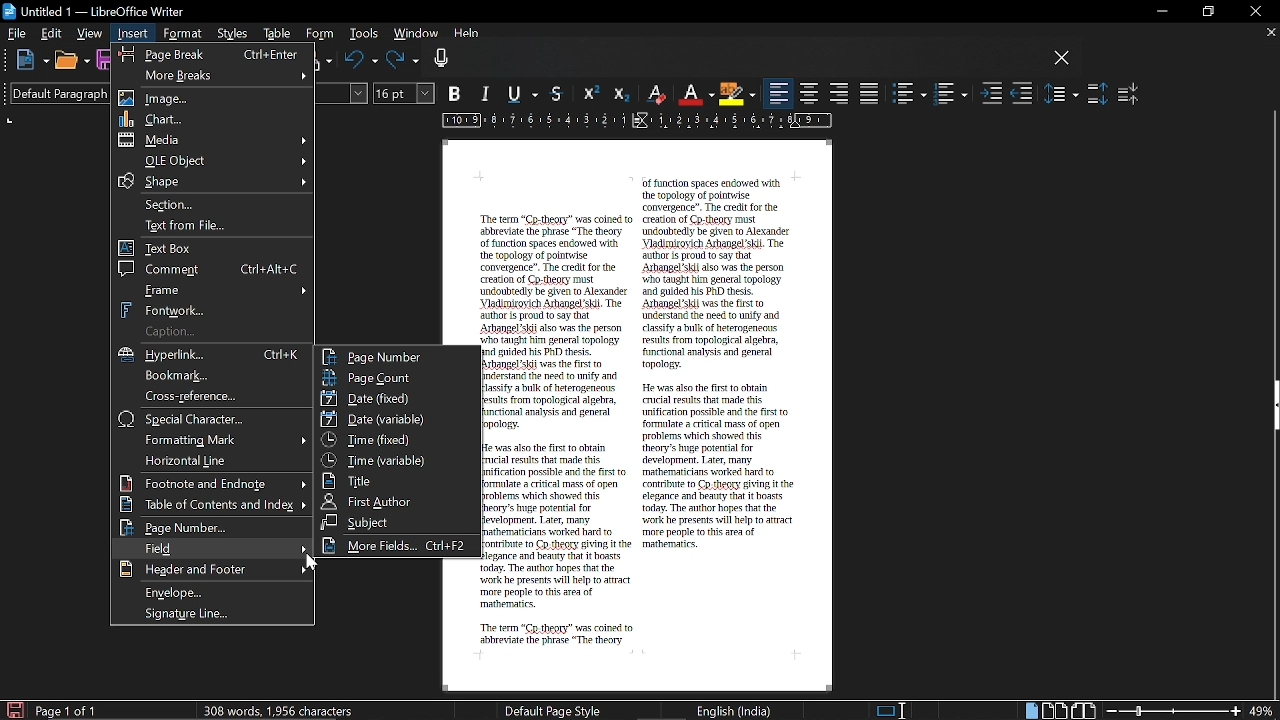 This screenshot has width=1280, height=720. Describe the element at coordinates (414, 35) in the screenshot. I see `Window` at that location.